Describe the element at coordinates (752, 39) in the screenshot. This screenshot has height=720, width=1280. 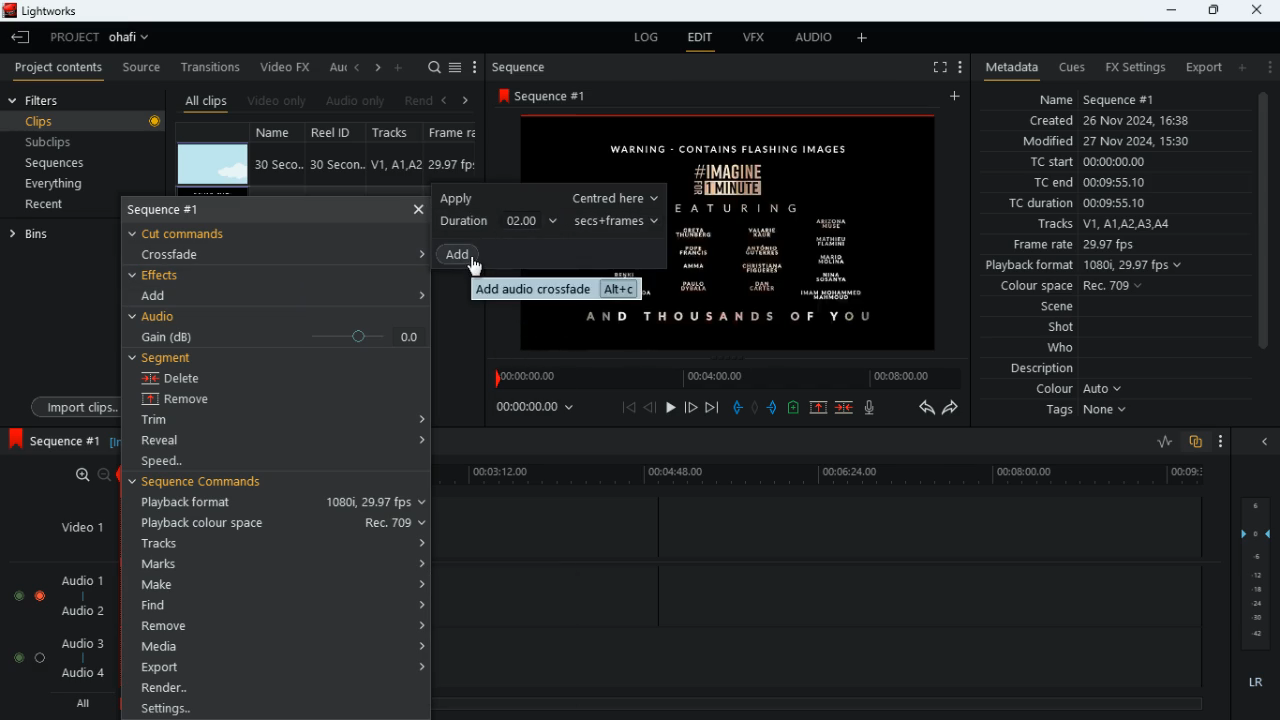
I see `vfx` at that location.